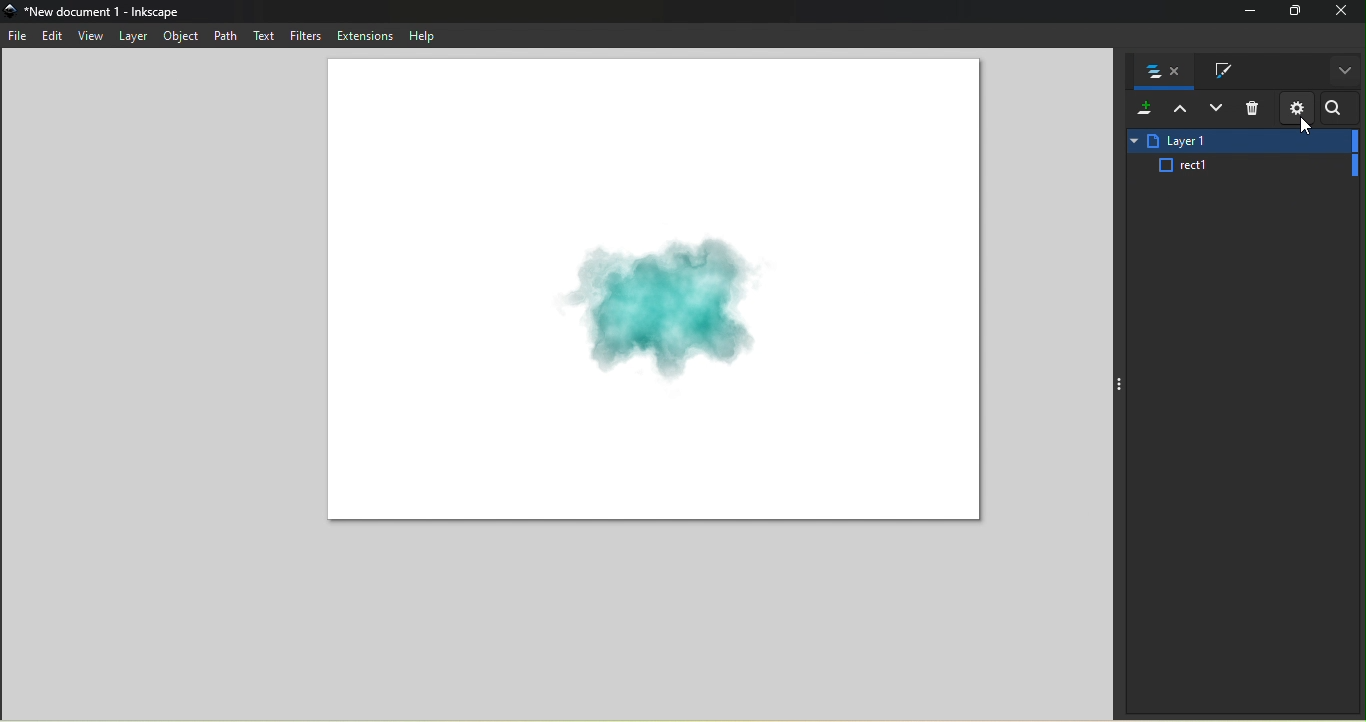 This screenshot has height=722, width=1366. Describe the element at coordinates (1118, 385) in the screenshot. I see `Toggle command palette` at that location.